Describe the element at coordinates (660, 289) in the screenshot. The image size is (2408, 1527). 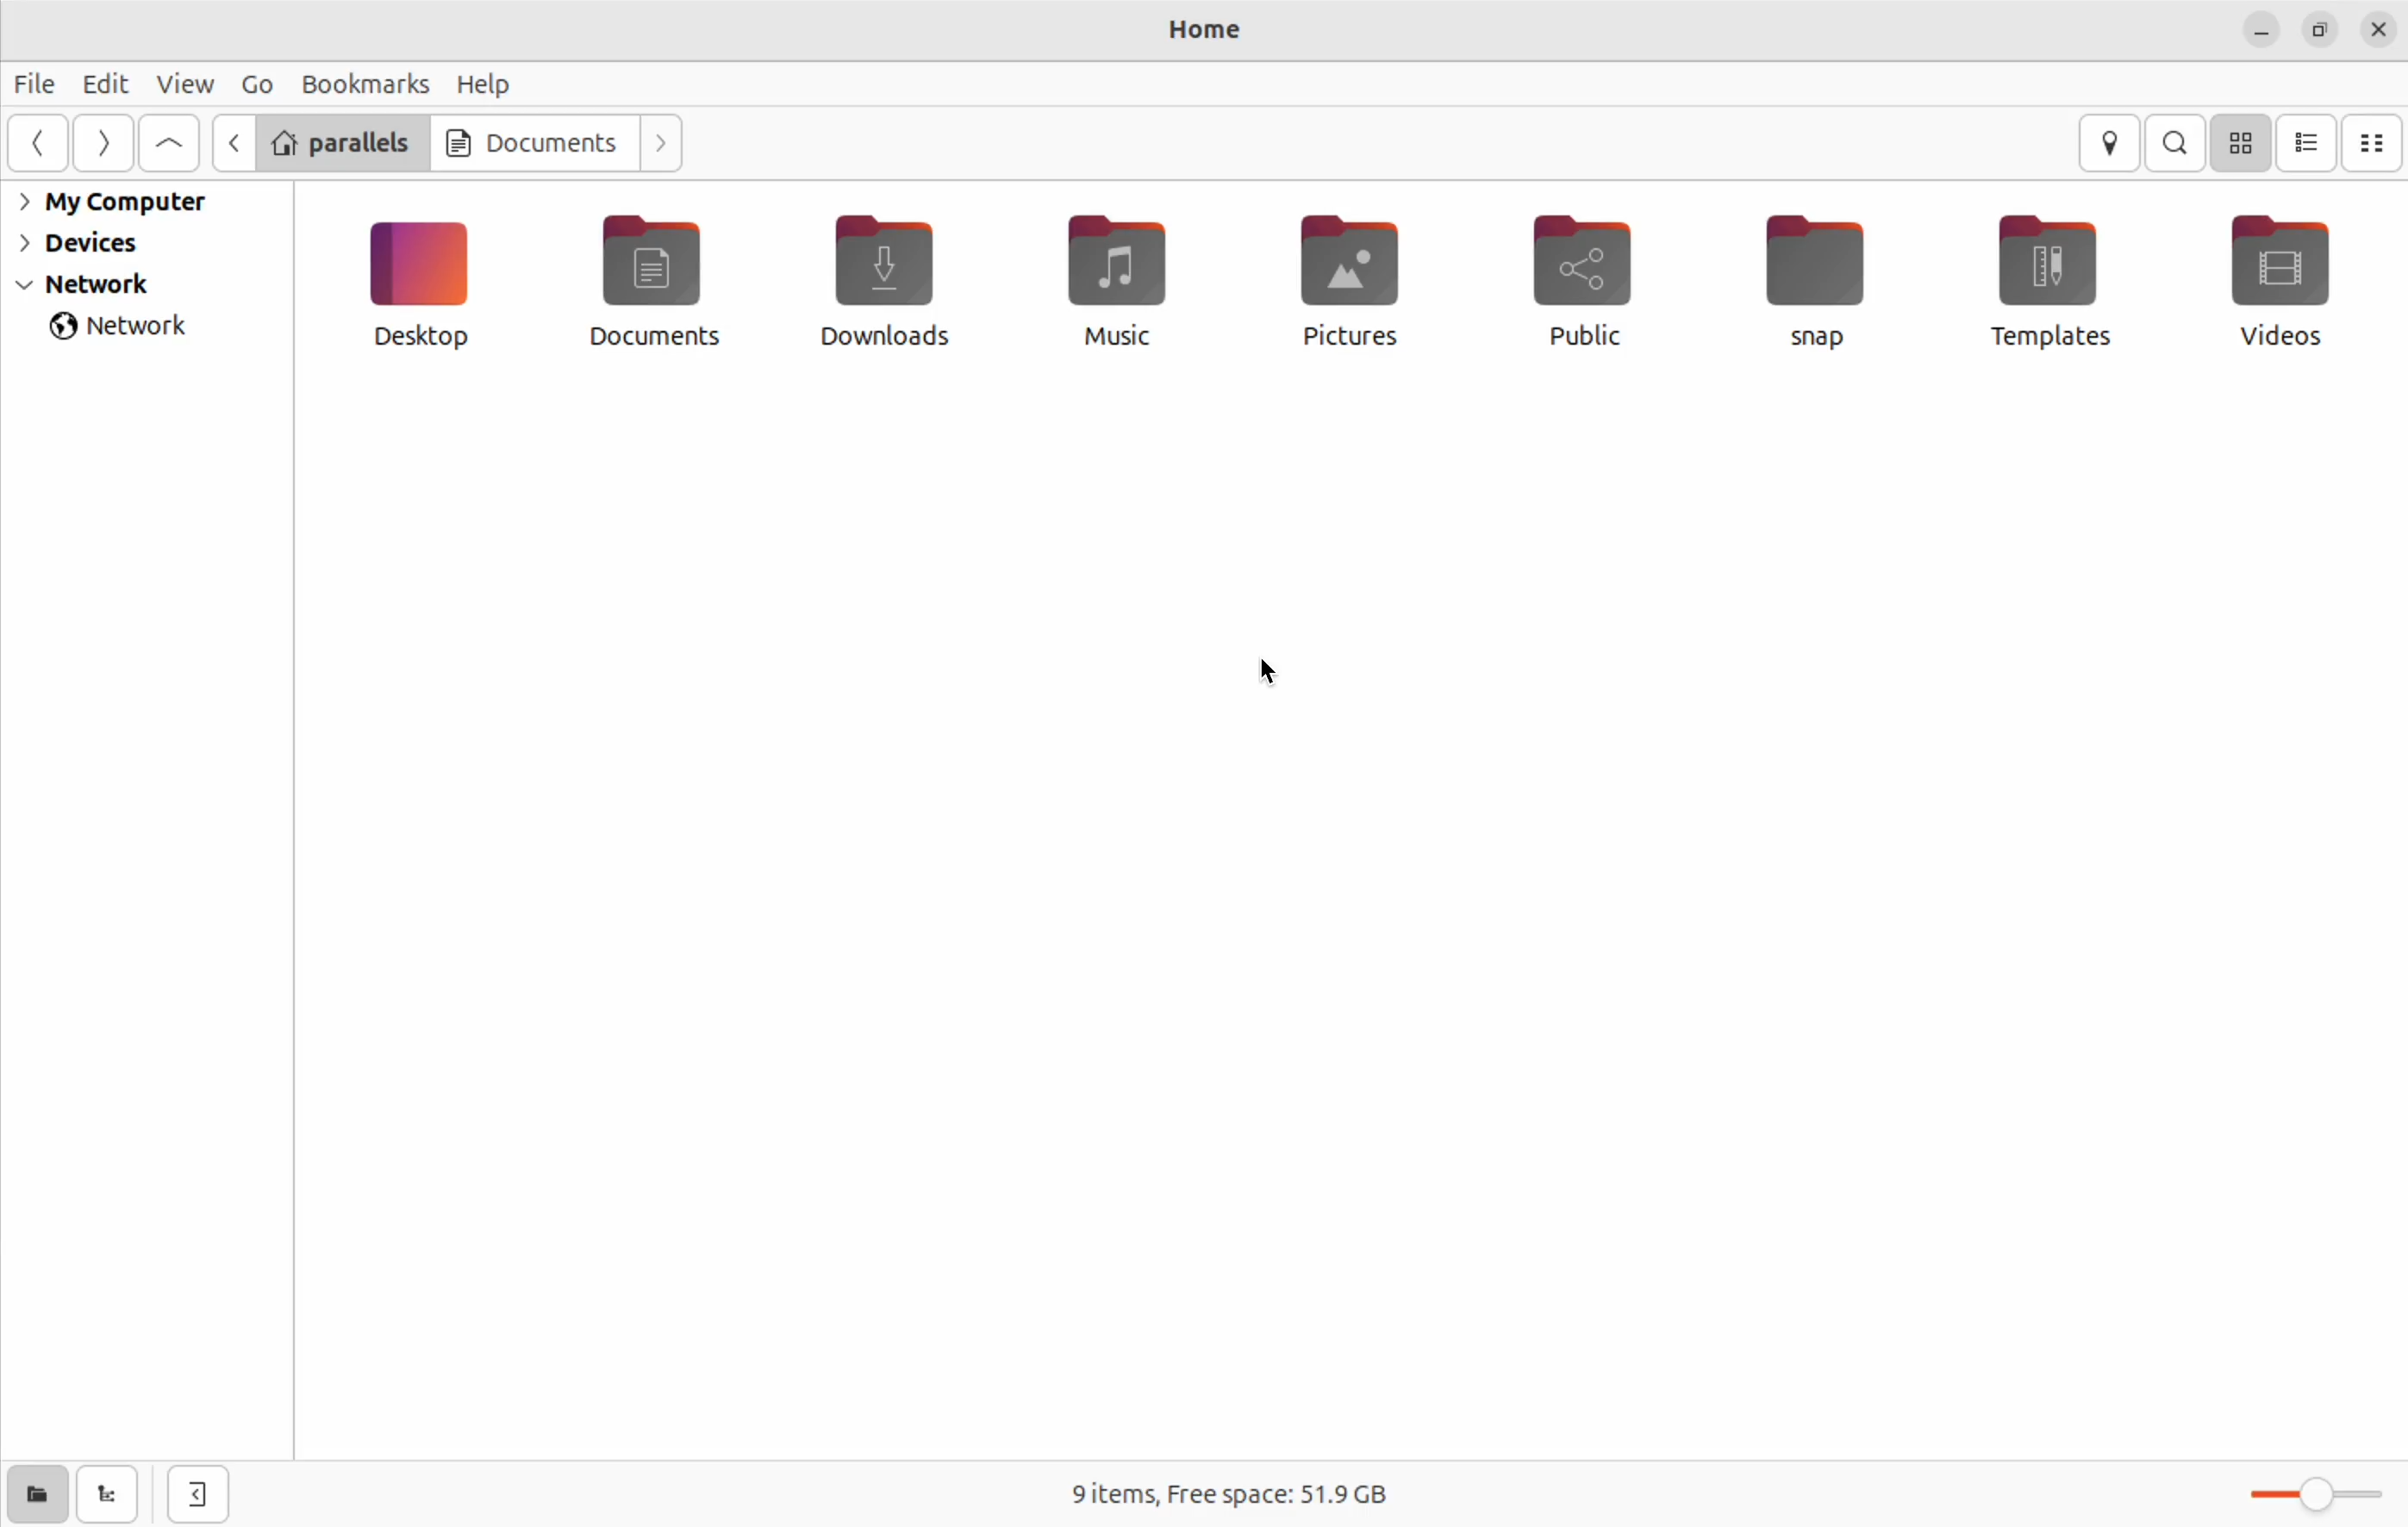
I see `Documents` at that location.